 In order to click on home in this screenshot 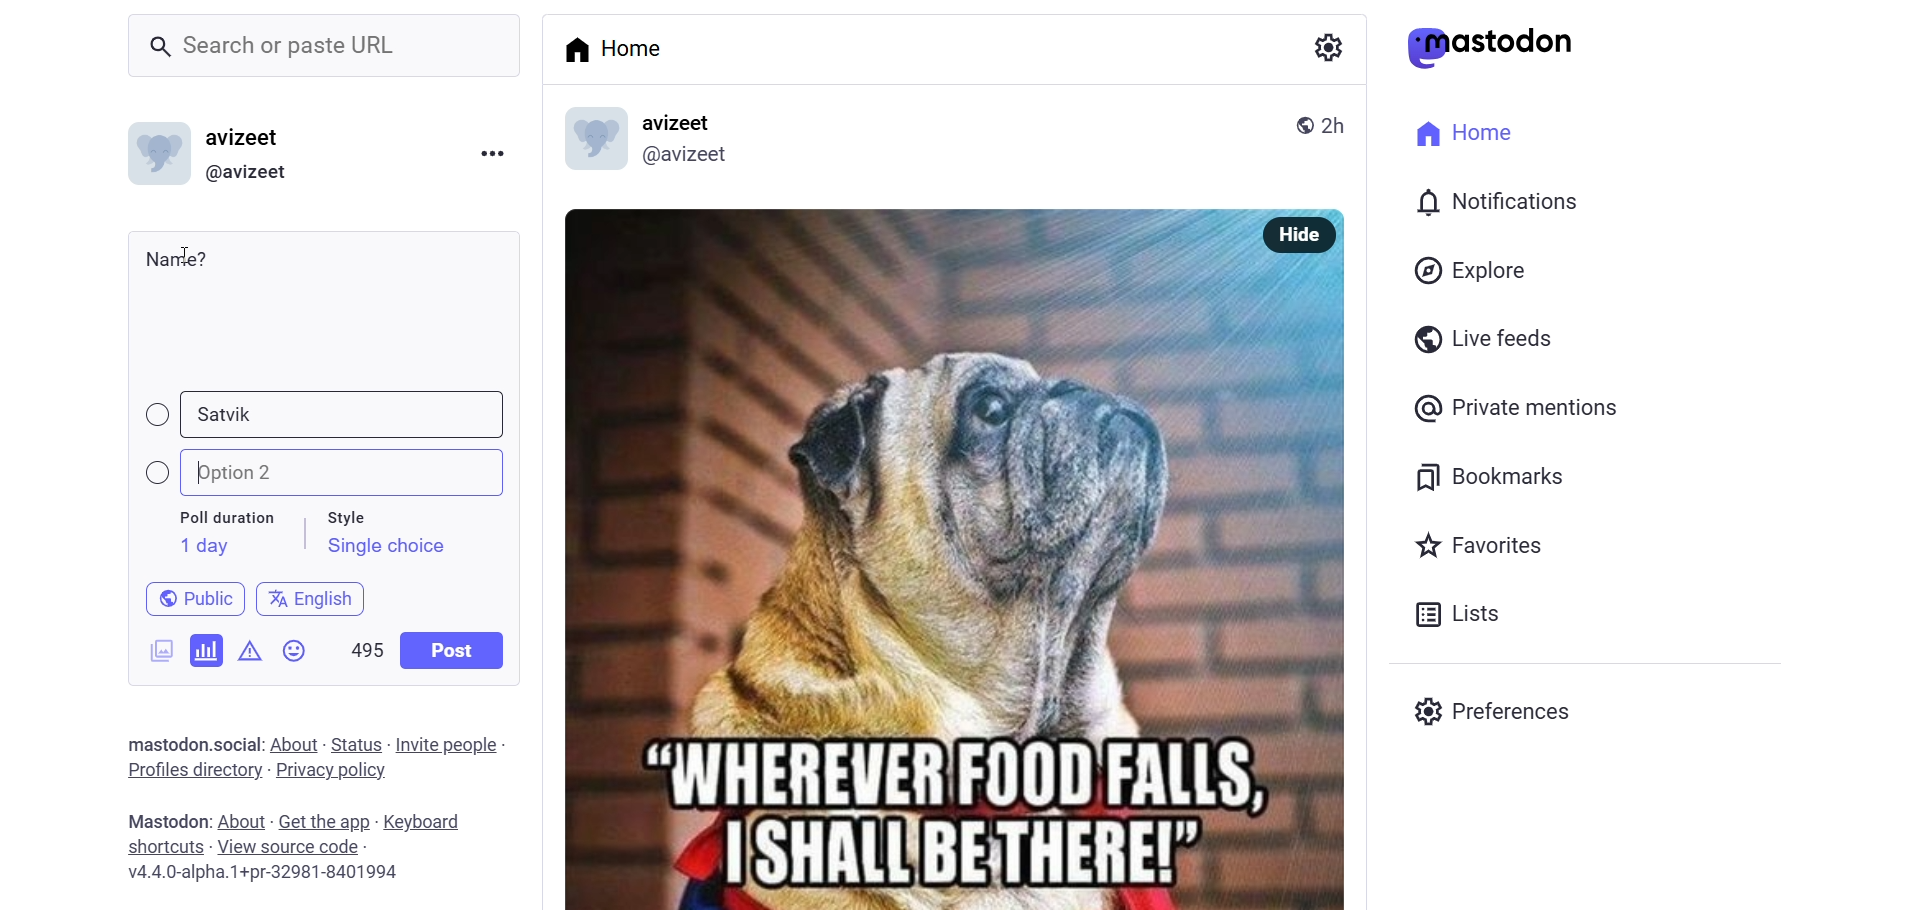, I will do `click(620, 48)`.